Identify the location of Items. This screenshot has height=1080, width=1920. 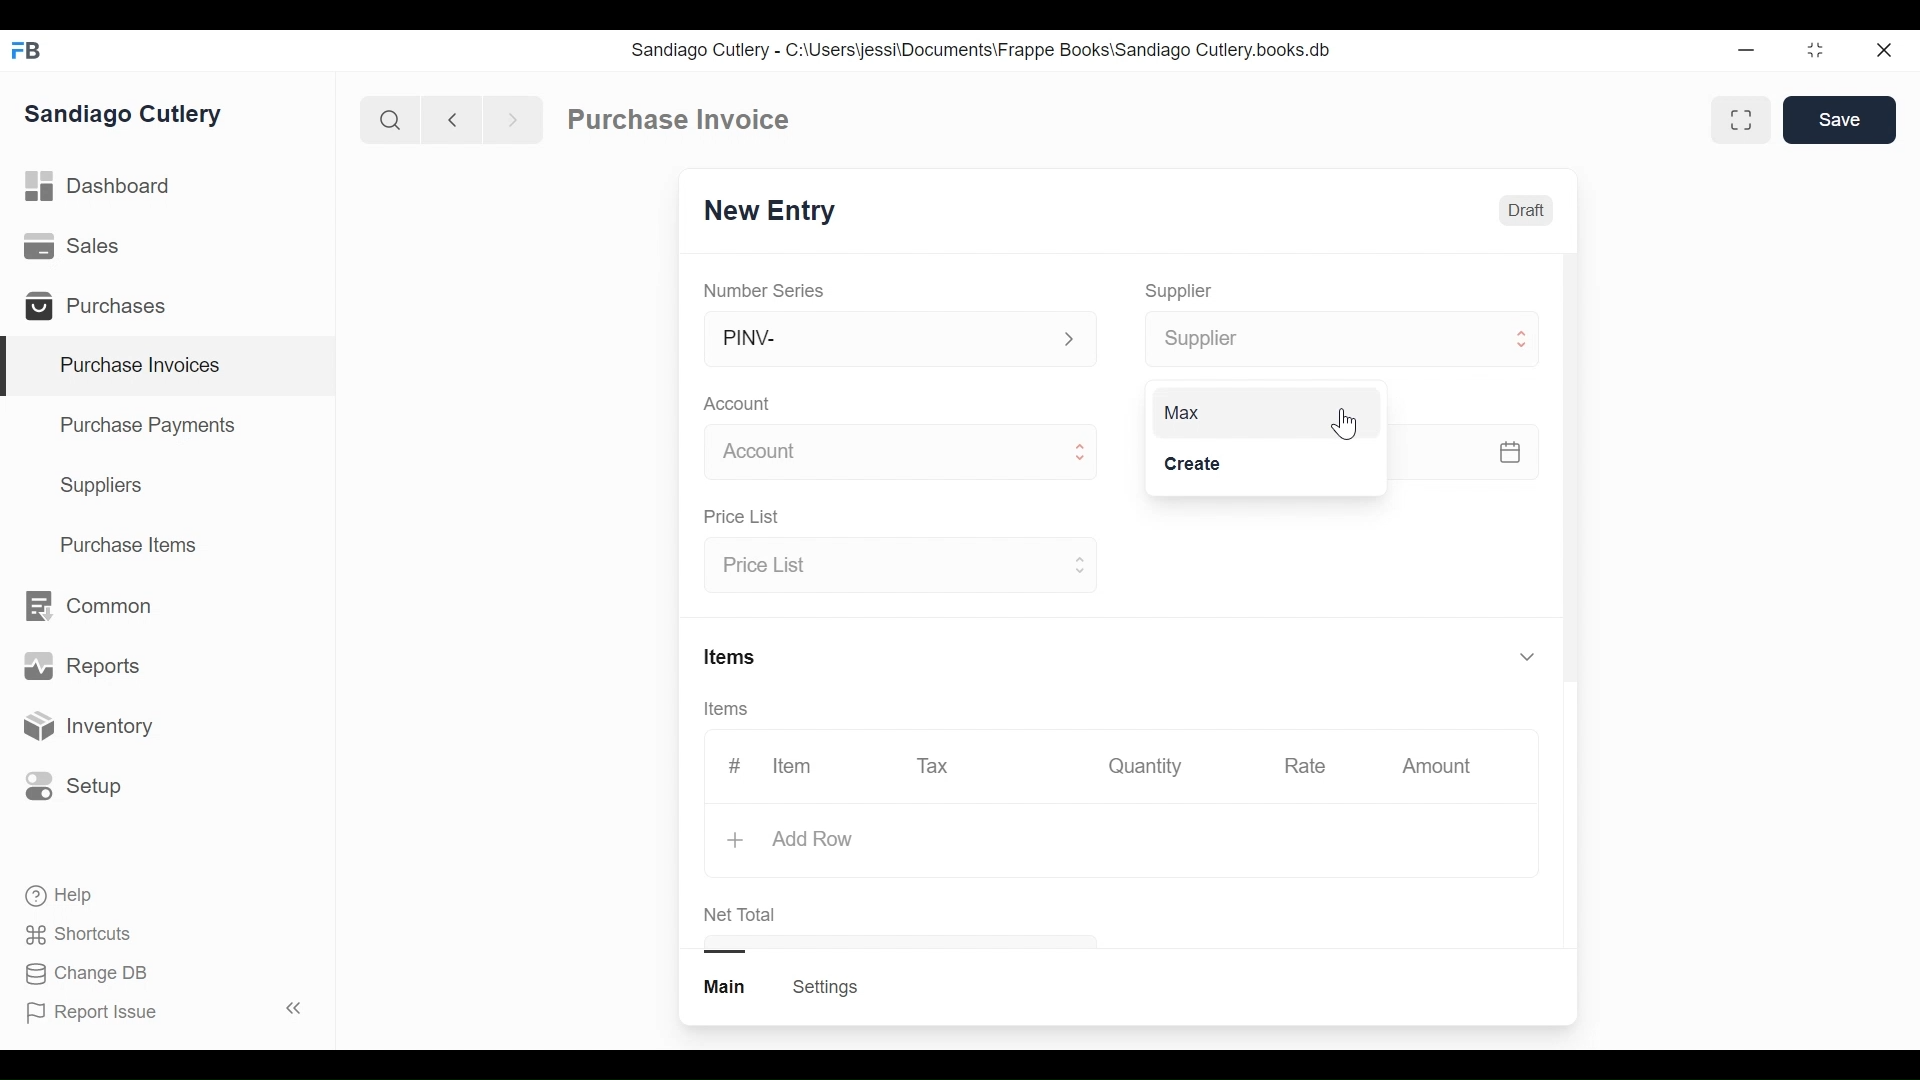
(732, 659).